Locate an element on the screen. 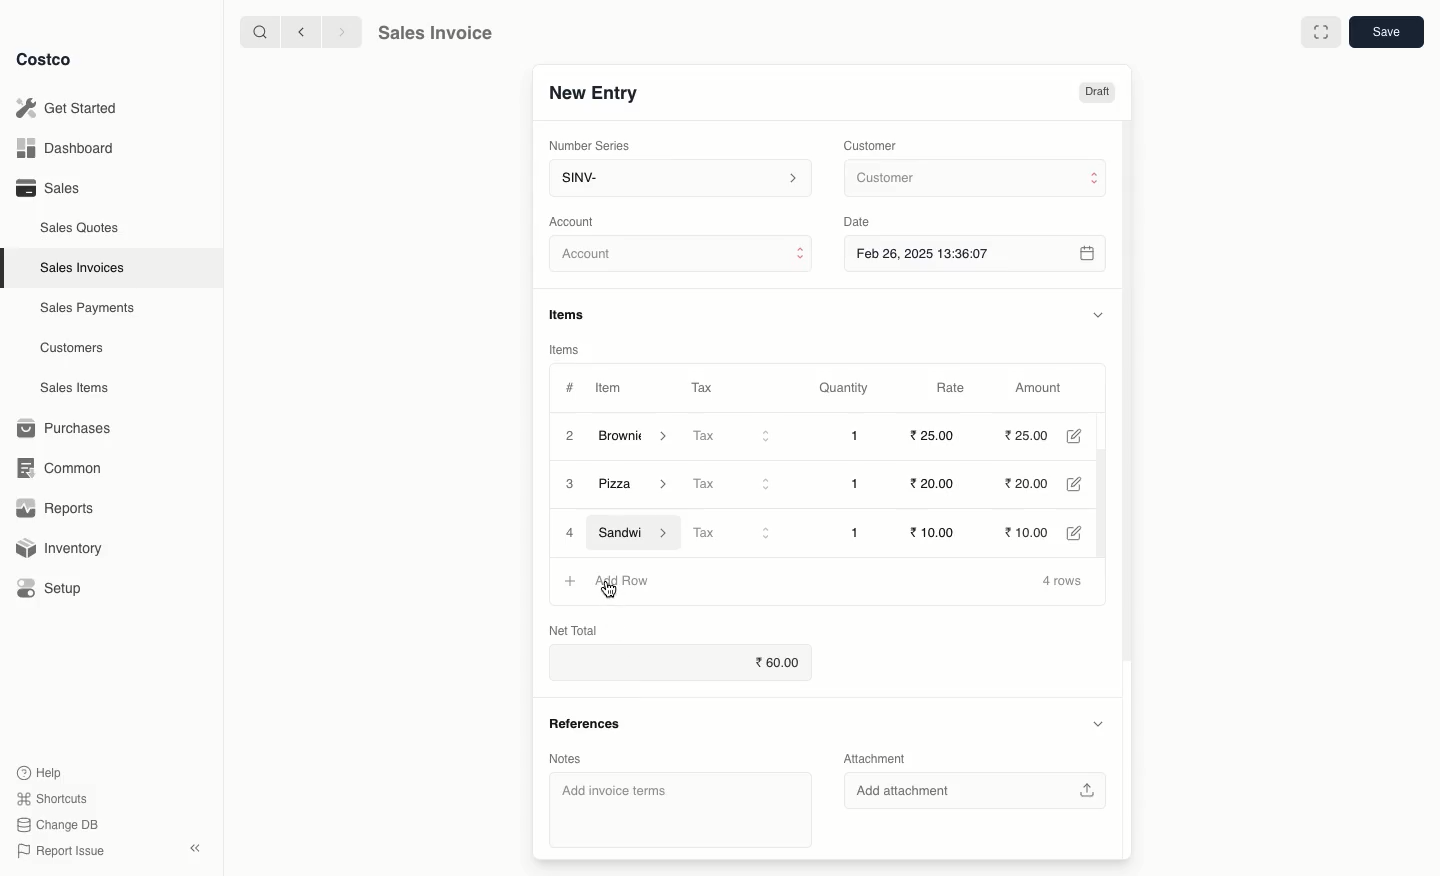 The width and height of the screenshot is (1440, 876). Net Total is located at coordinates (572, 628).